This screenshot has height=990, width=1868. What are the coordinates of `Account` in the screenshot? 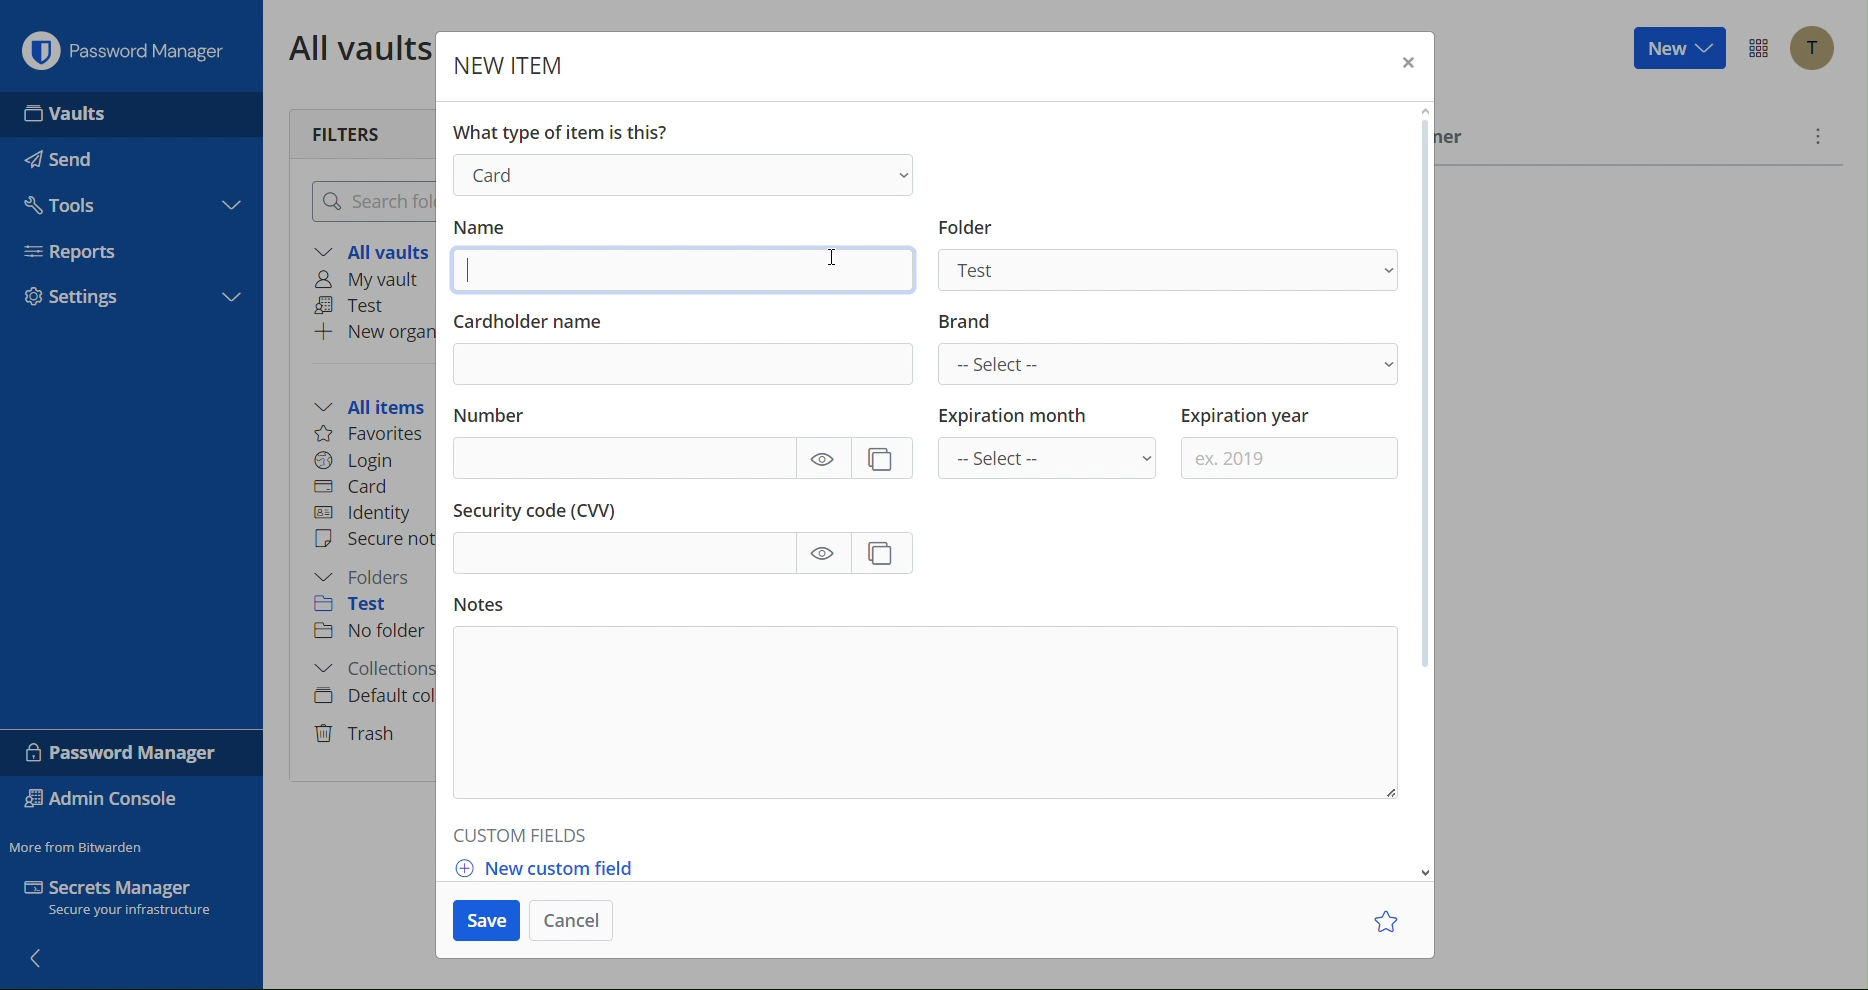 It's located at (1814, 48).